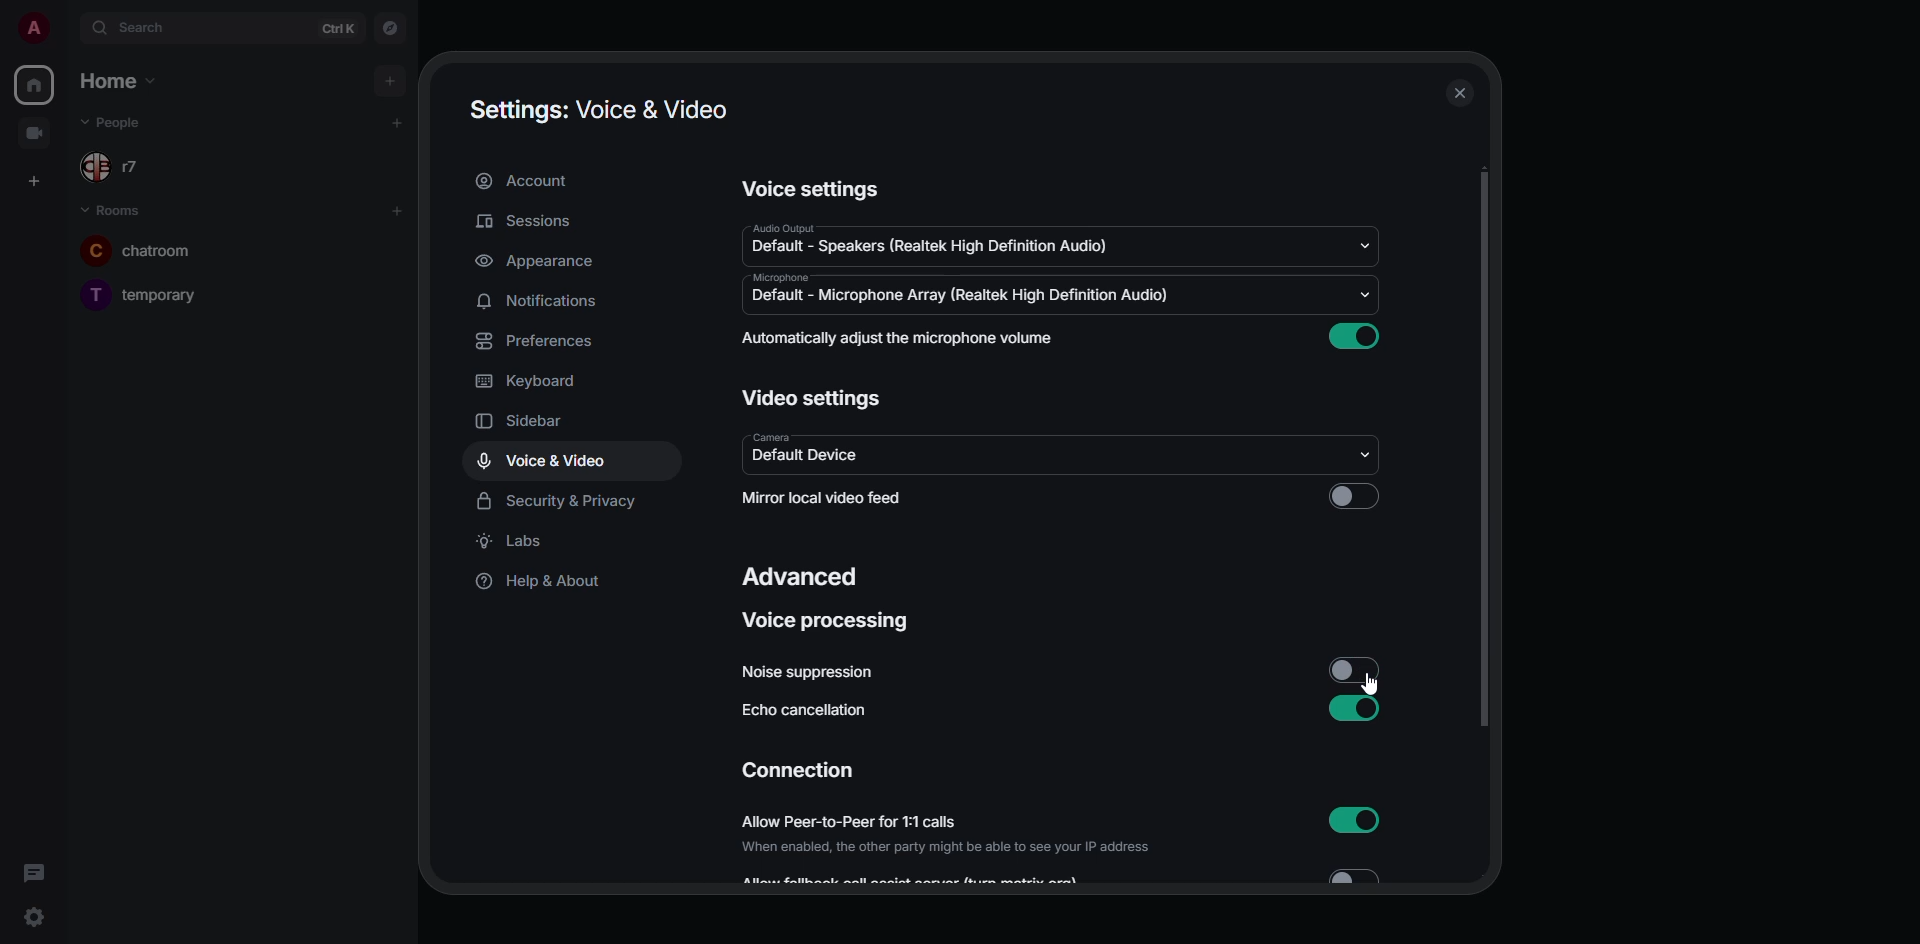 The height and width of the screenshot is (944, 1920). What do you see at coordinates (1378, 684) in the screenshot?
I see `cursor` at bounding box center [1378, 684].